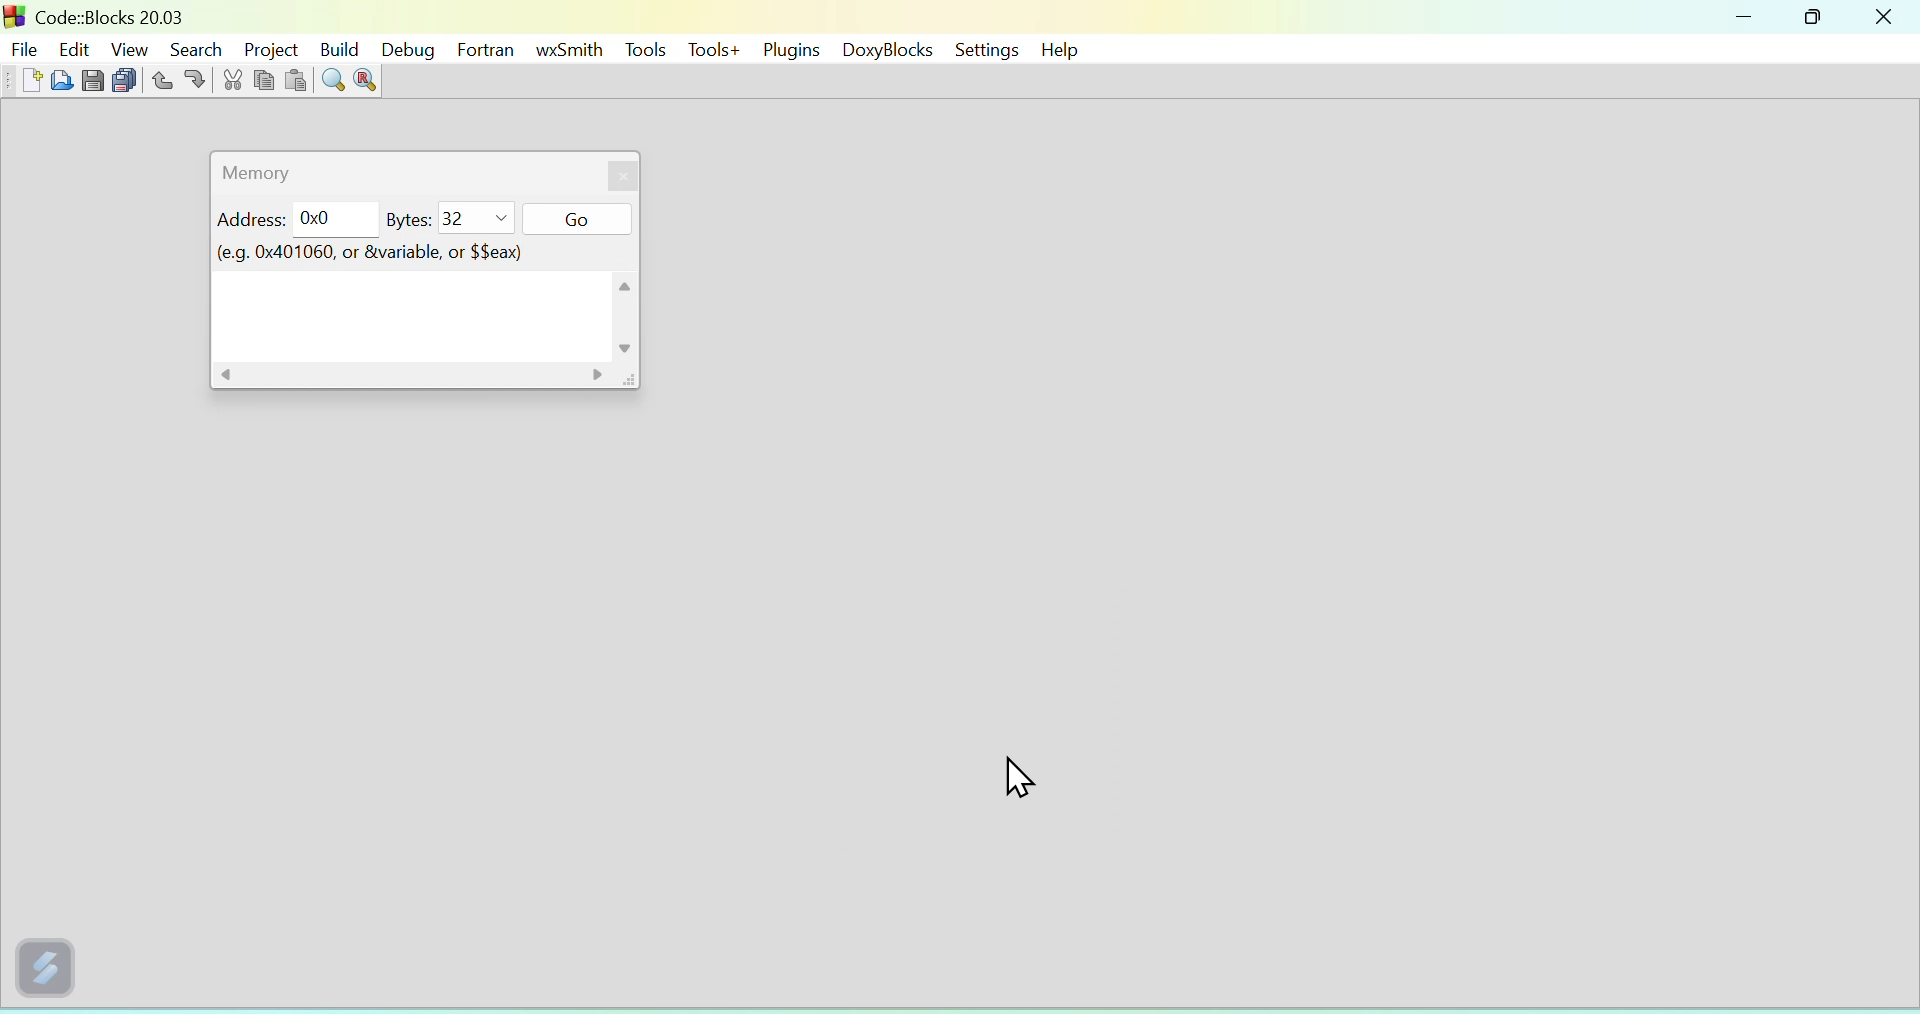 The width and height of the screenshot is (1920, 1014). What do you see at coordinates (1020, 775) in the screenshot?
I see `cursor` at bounding box center [1020, 775].